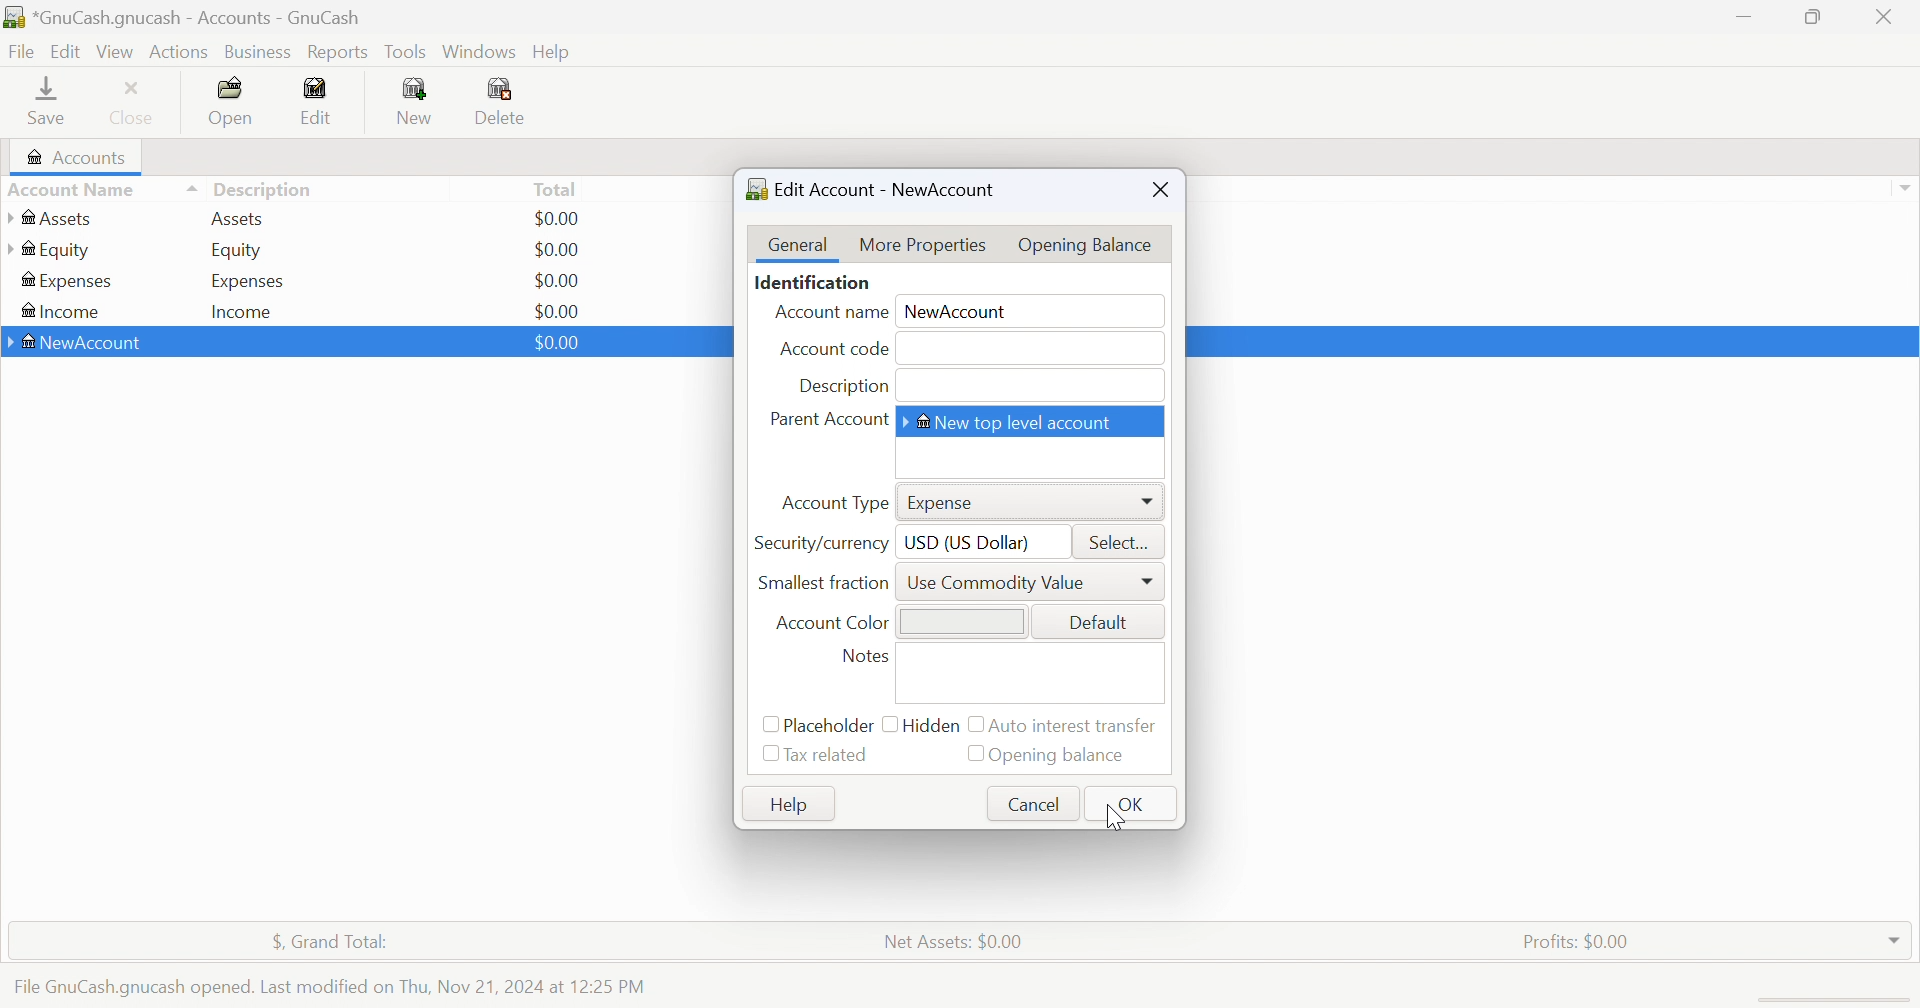 This screenshot has height=1008, width=1920. What do you see at coordinates (243, 313) in the screenshot?
I see `Income` at bounding box center [243, 313].